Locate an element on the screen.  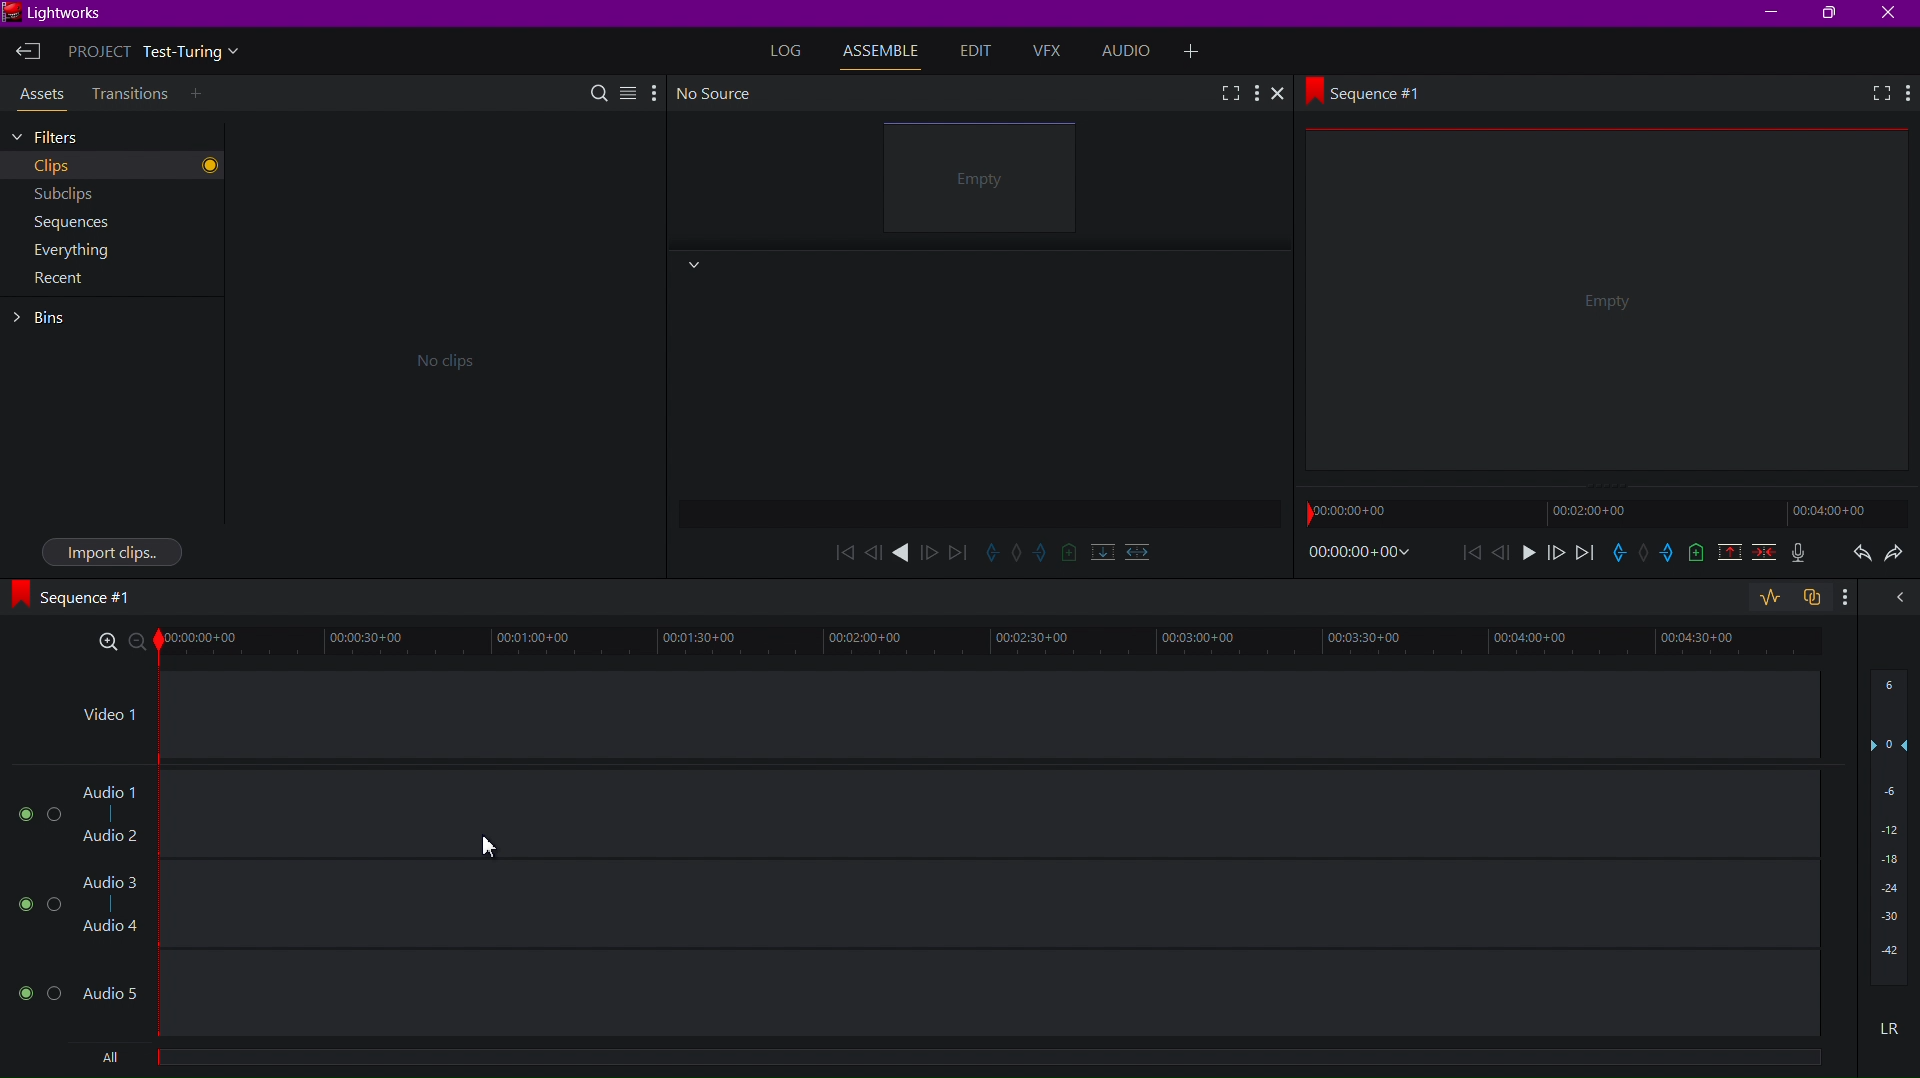
Exit is located at coordinates (28, 53).